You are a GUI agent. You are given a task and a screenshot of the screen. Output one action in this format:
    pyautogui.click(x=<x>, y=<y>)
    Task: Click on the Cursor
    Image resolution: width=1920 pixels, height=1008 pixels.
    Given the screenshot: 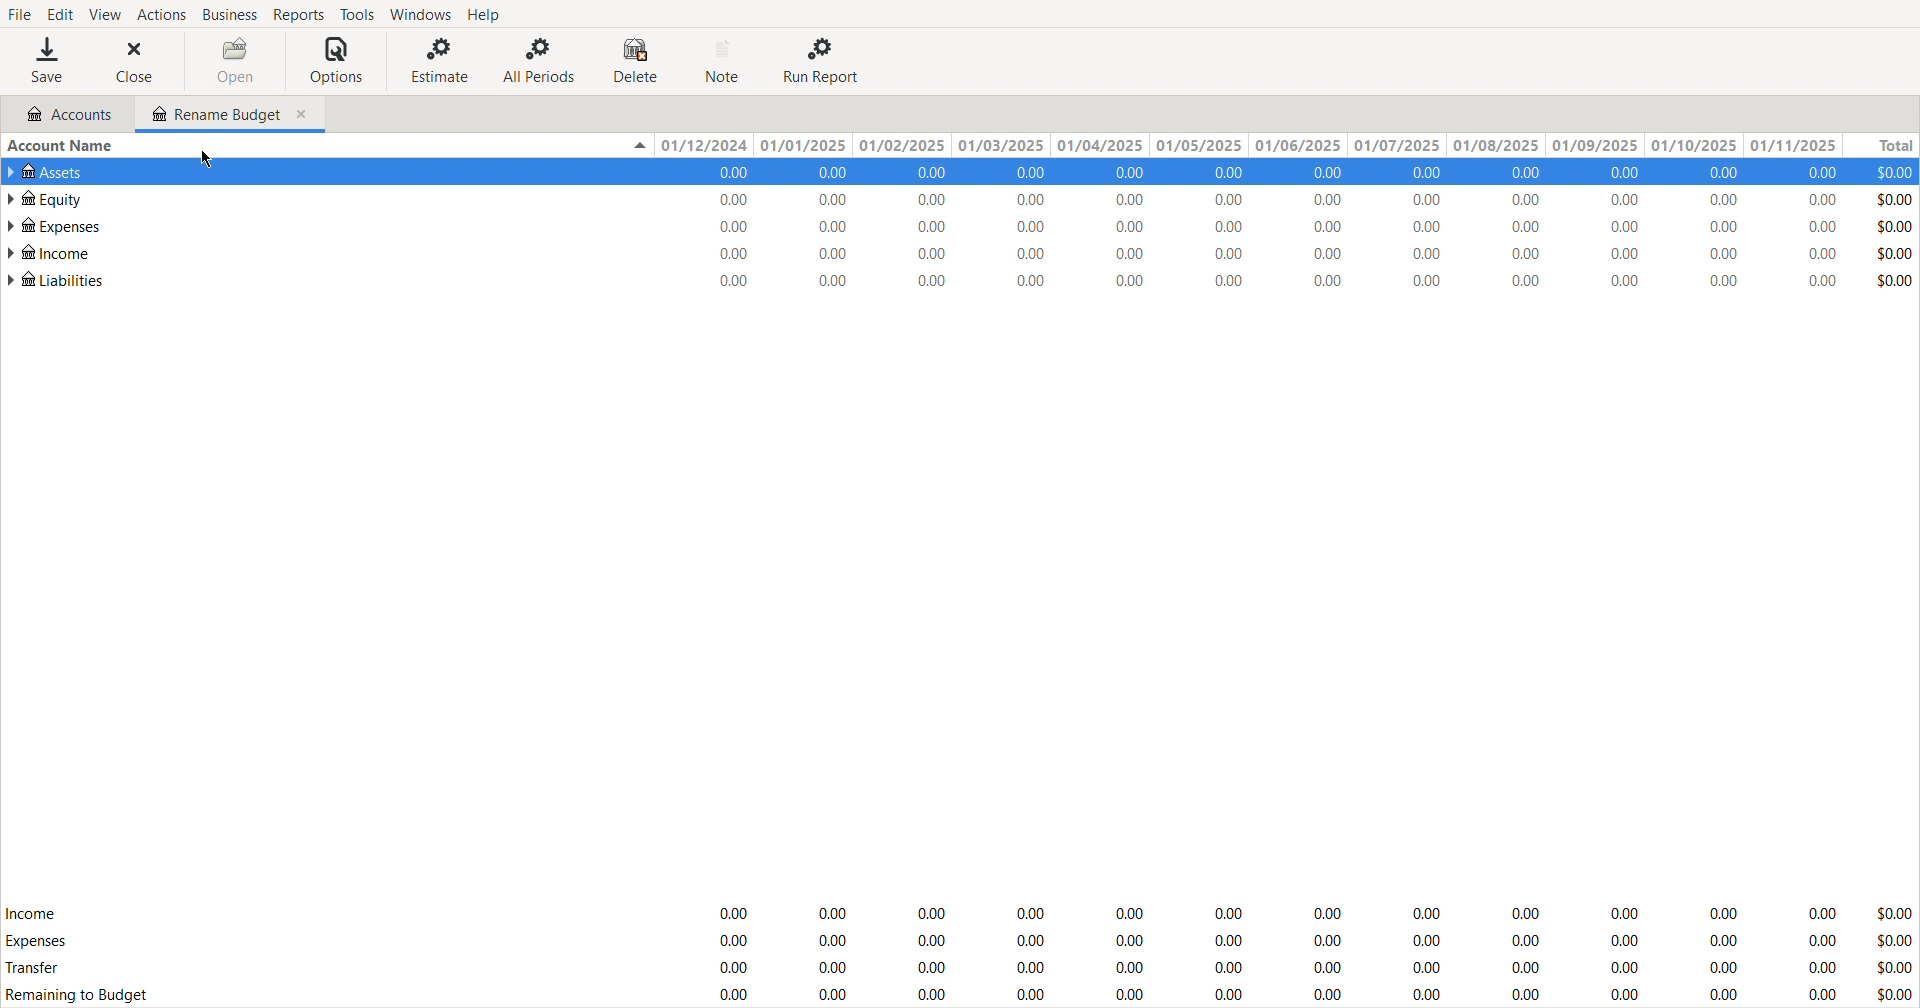 What is the action you would take?
    pyautogui.click(x=208, y=161)
    